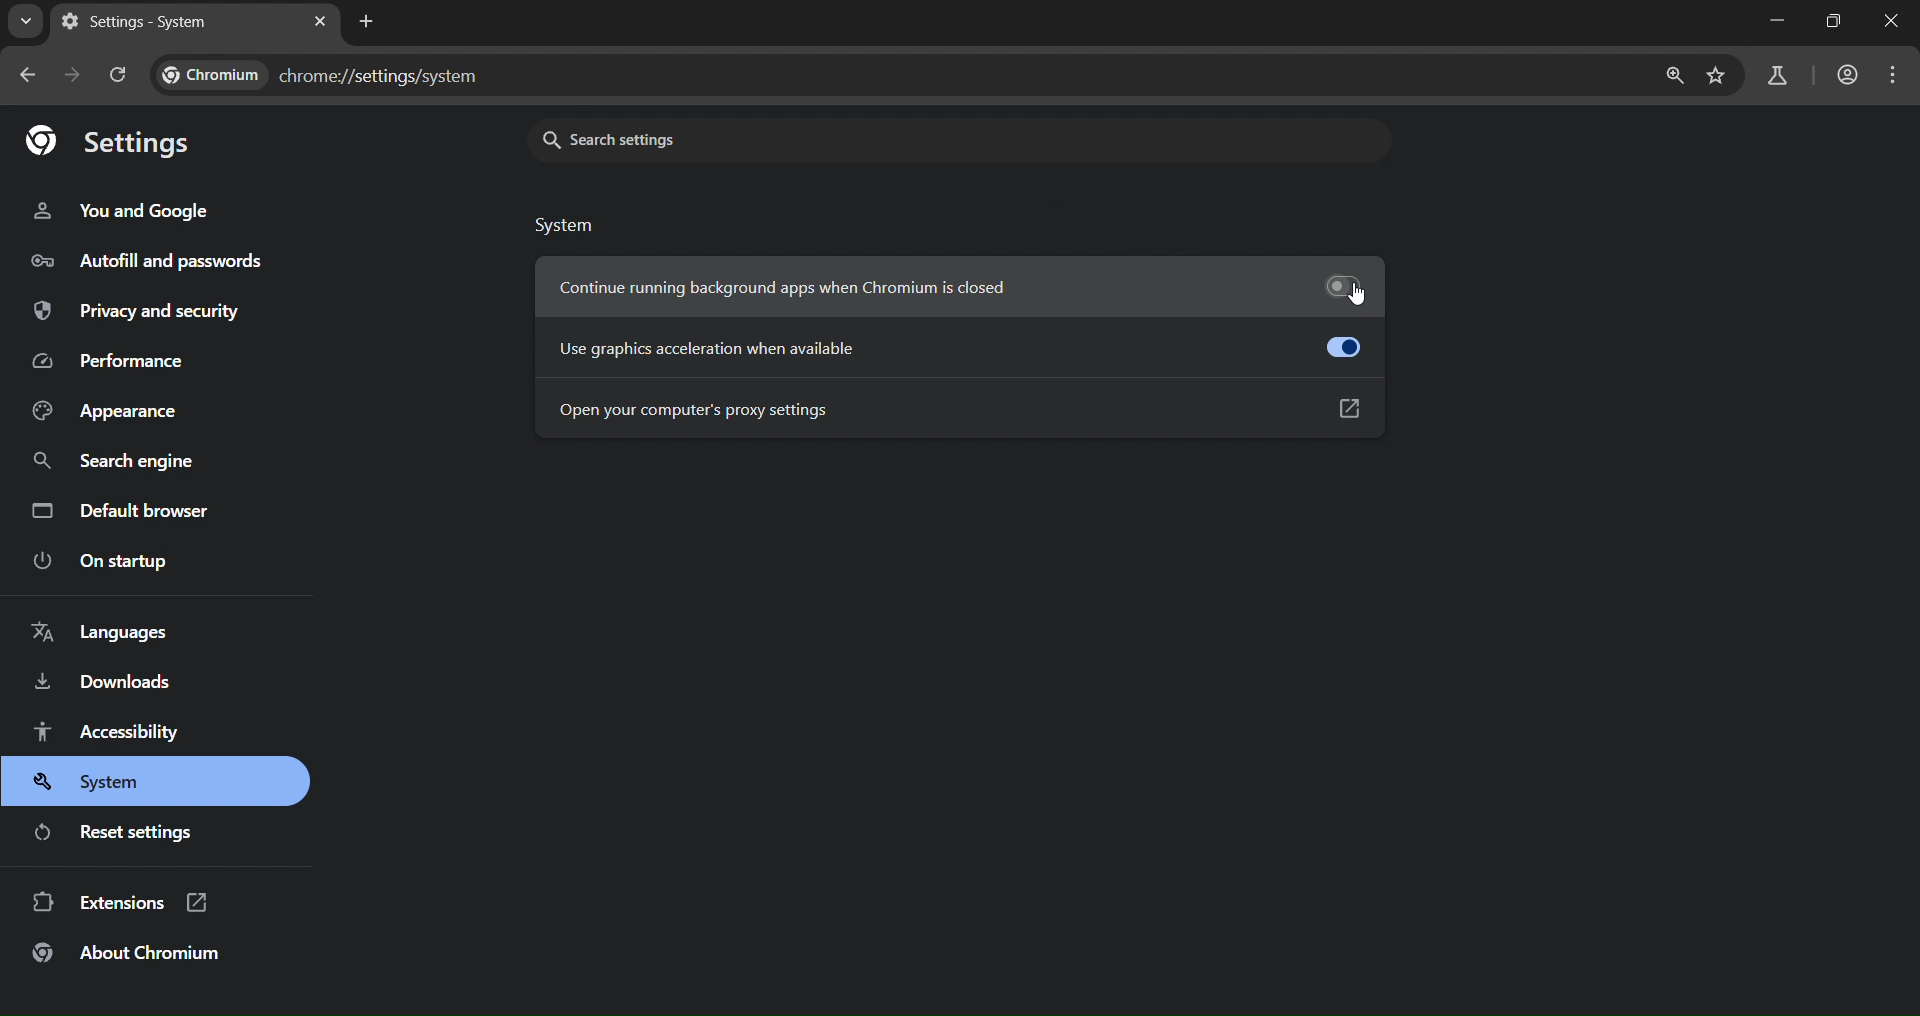 The height and width of the screenshot is (1016, 1920). Describe the element at coordinates (73, 77) in the screenshot. I see `go forward one page` at that location.